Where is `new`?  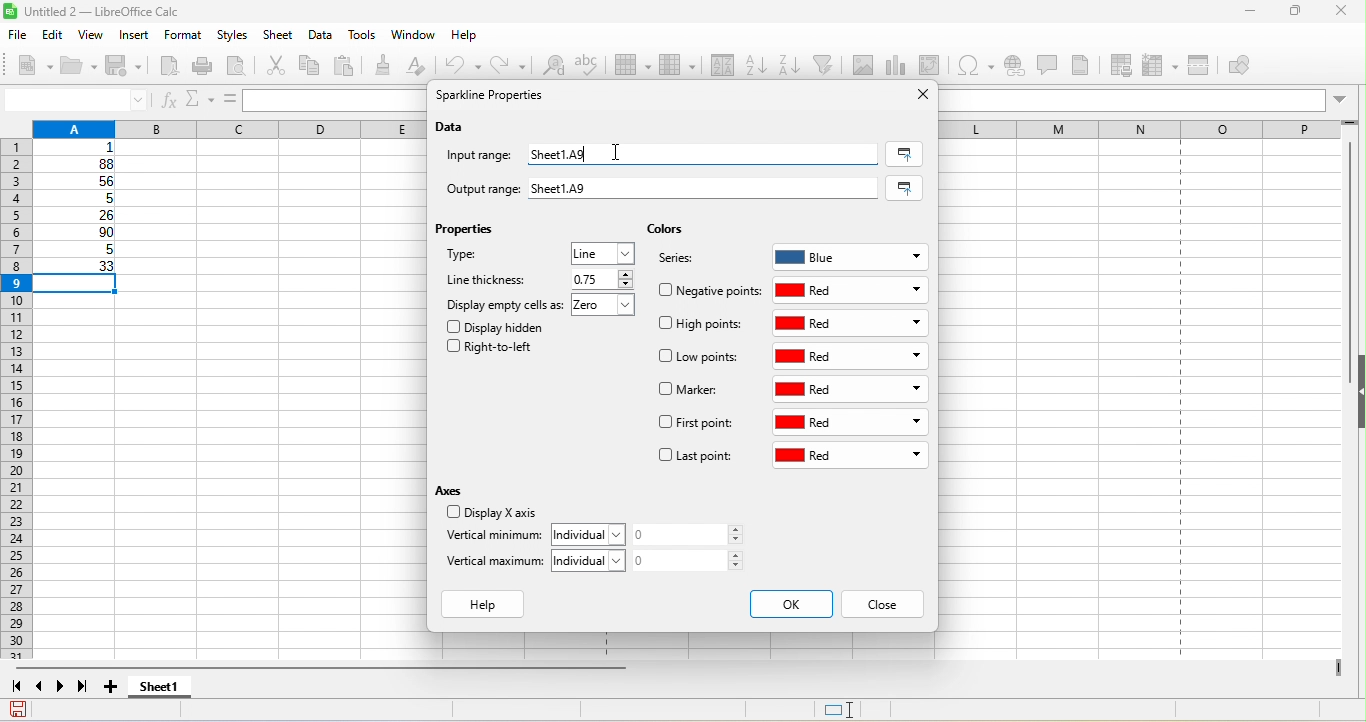 new is located at coordinates (28, 64).